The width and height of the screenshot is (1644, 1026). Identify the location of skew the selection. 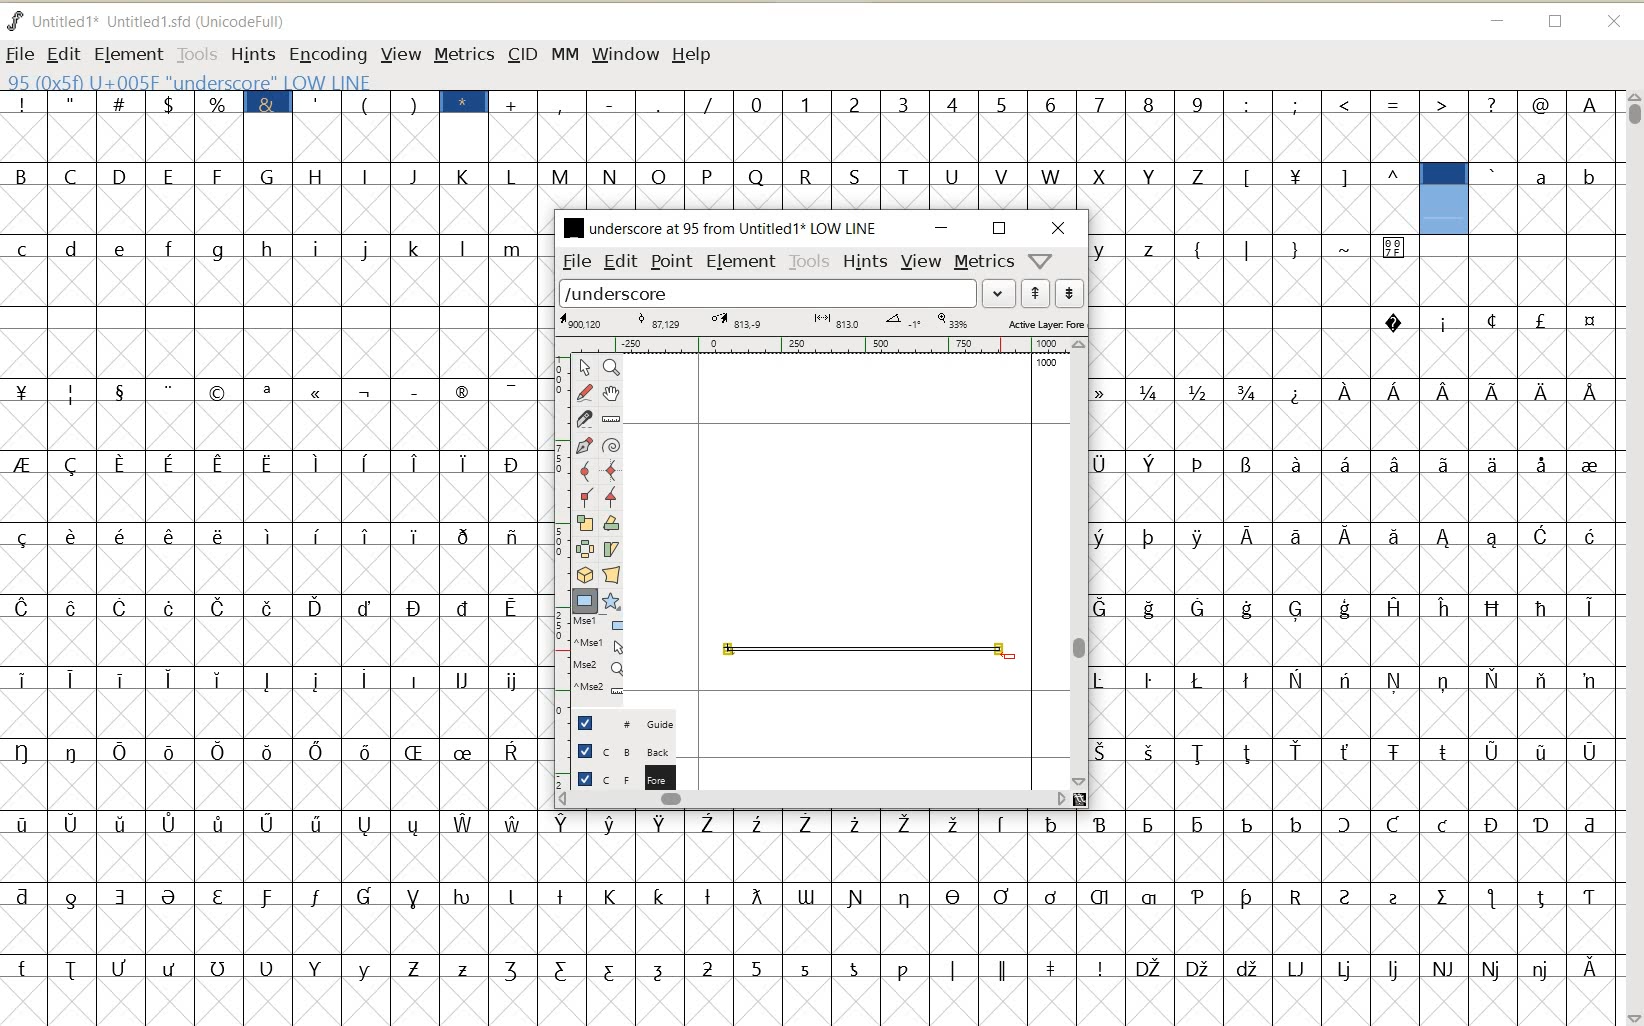
(610, 550).